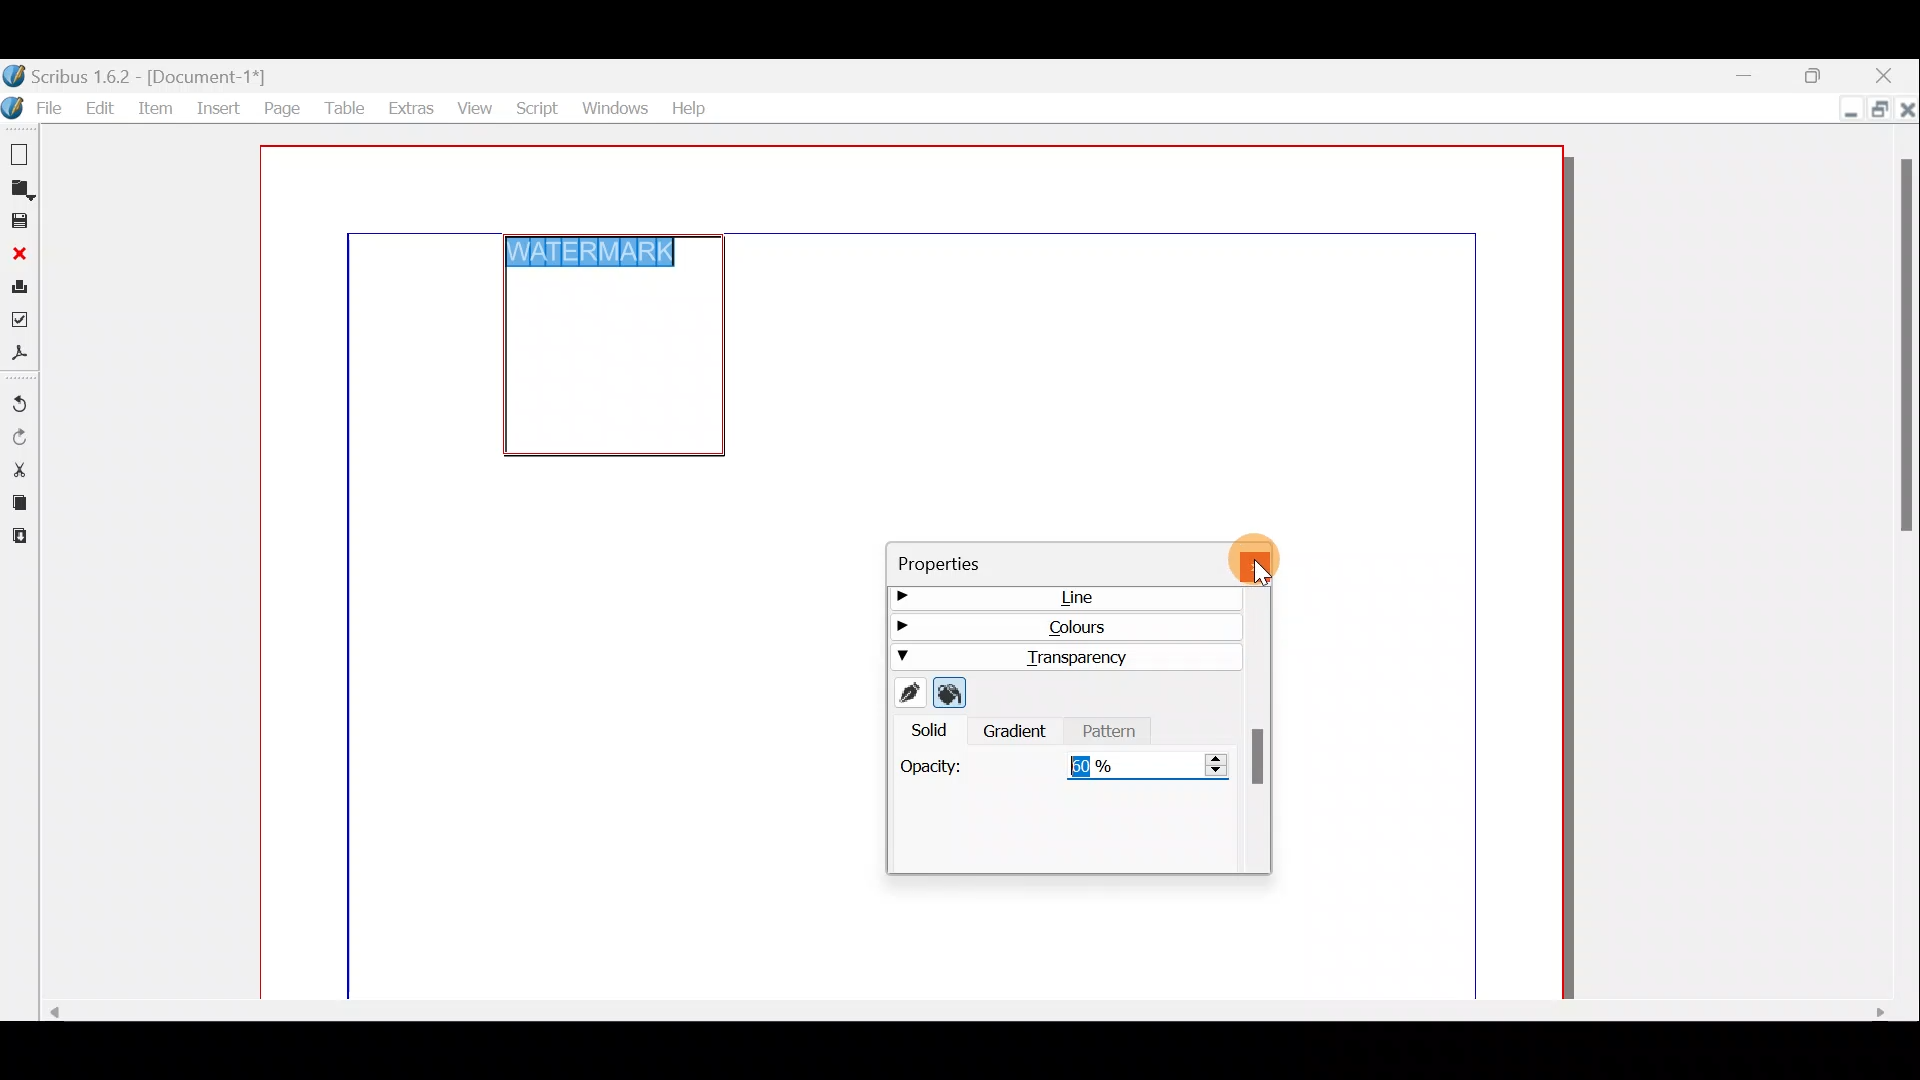 This screenshot has height=1080, width=1920. Describe the element at coordinates (1221, 764) in the screenshot. I see `Set the transparency for the colour selected` at that location.